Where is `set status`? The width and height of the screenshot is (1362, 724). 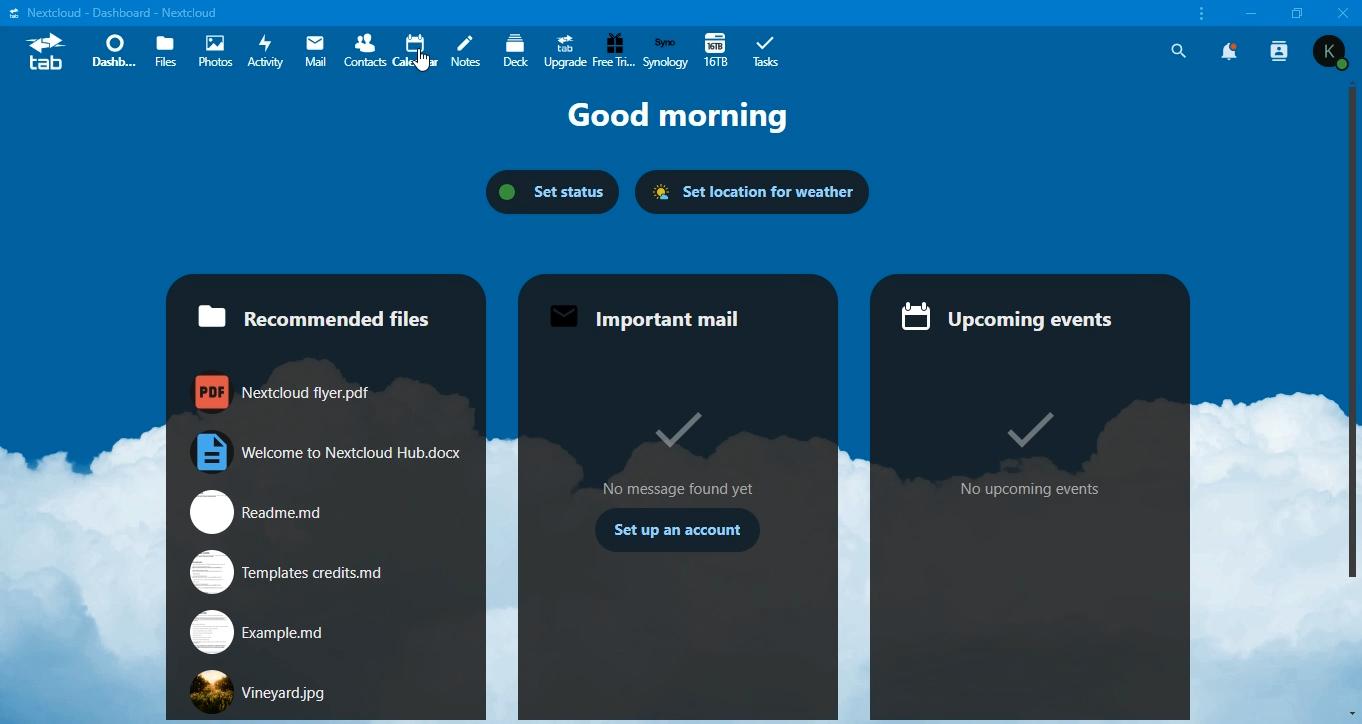 set status is located at coordinates (553, 192).